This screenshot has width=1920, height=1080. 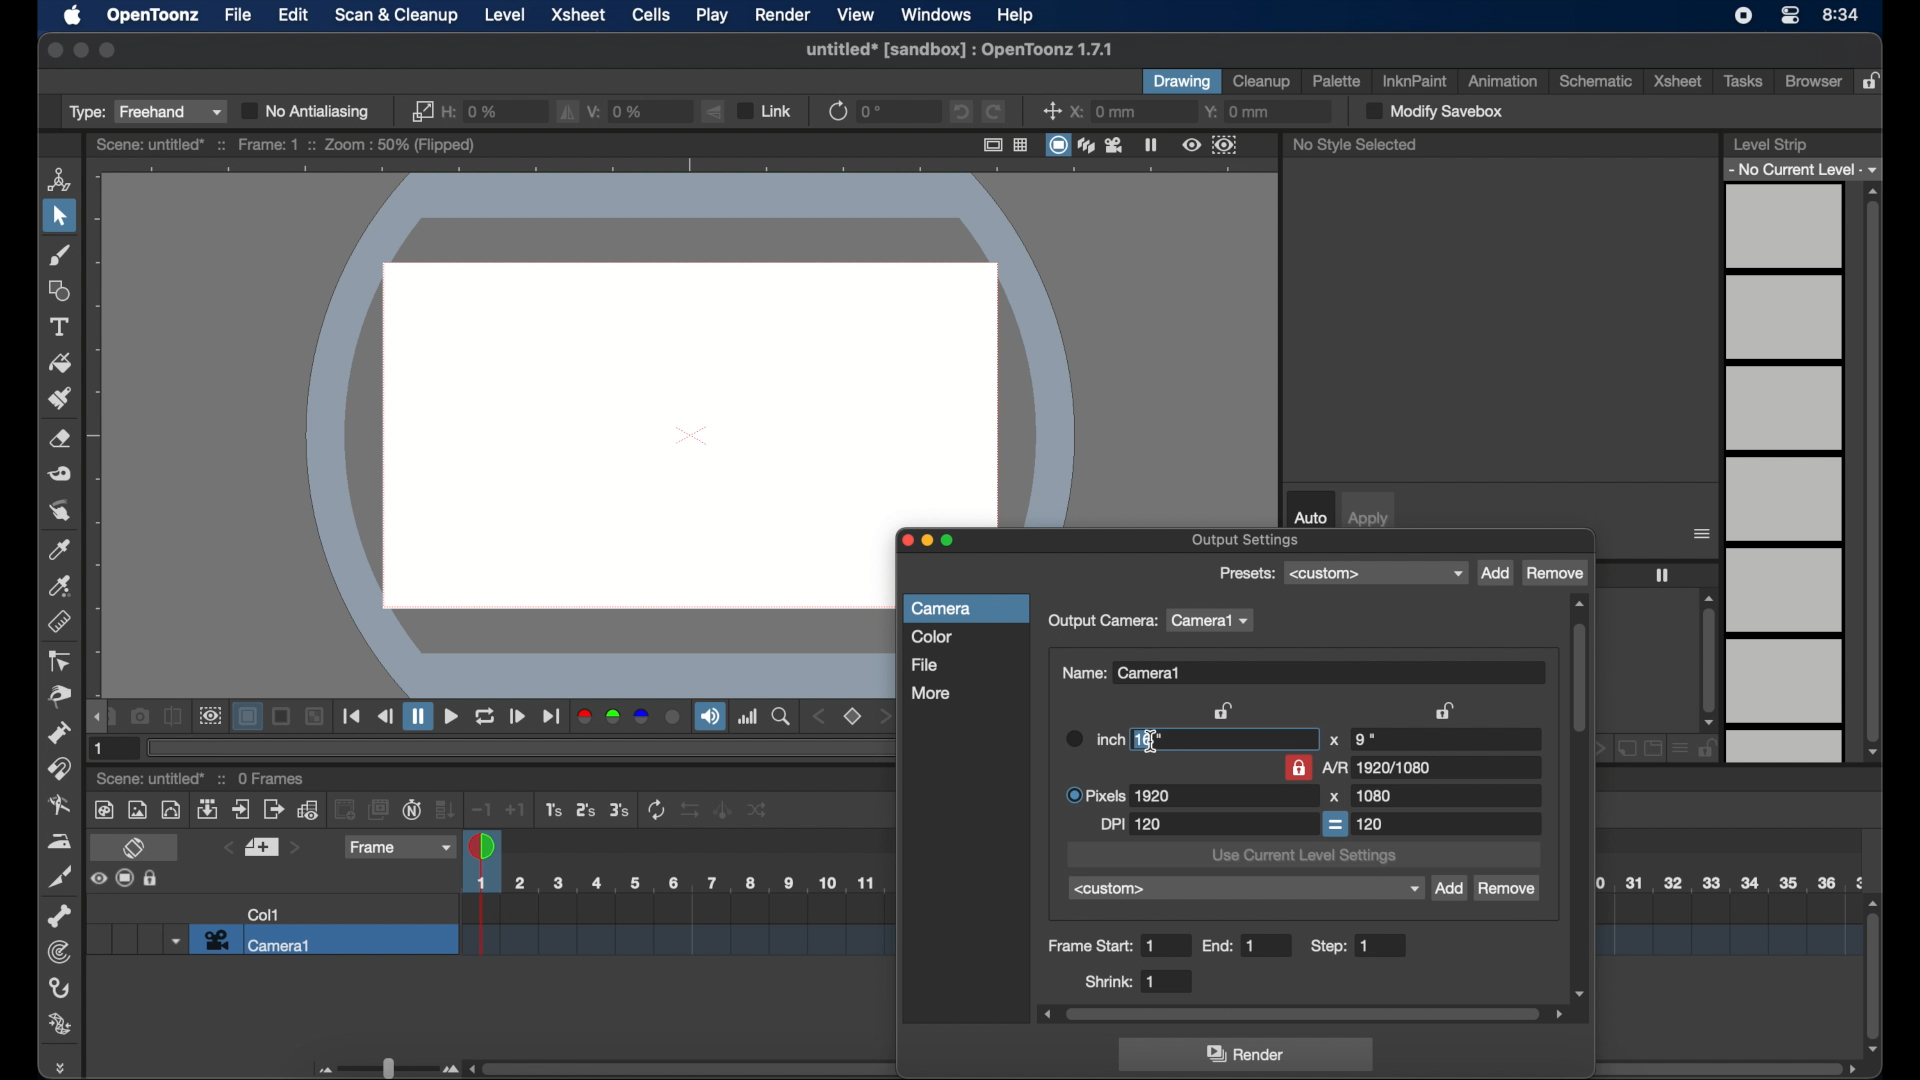 I want to click on frame, so click(x=397, y=847).